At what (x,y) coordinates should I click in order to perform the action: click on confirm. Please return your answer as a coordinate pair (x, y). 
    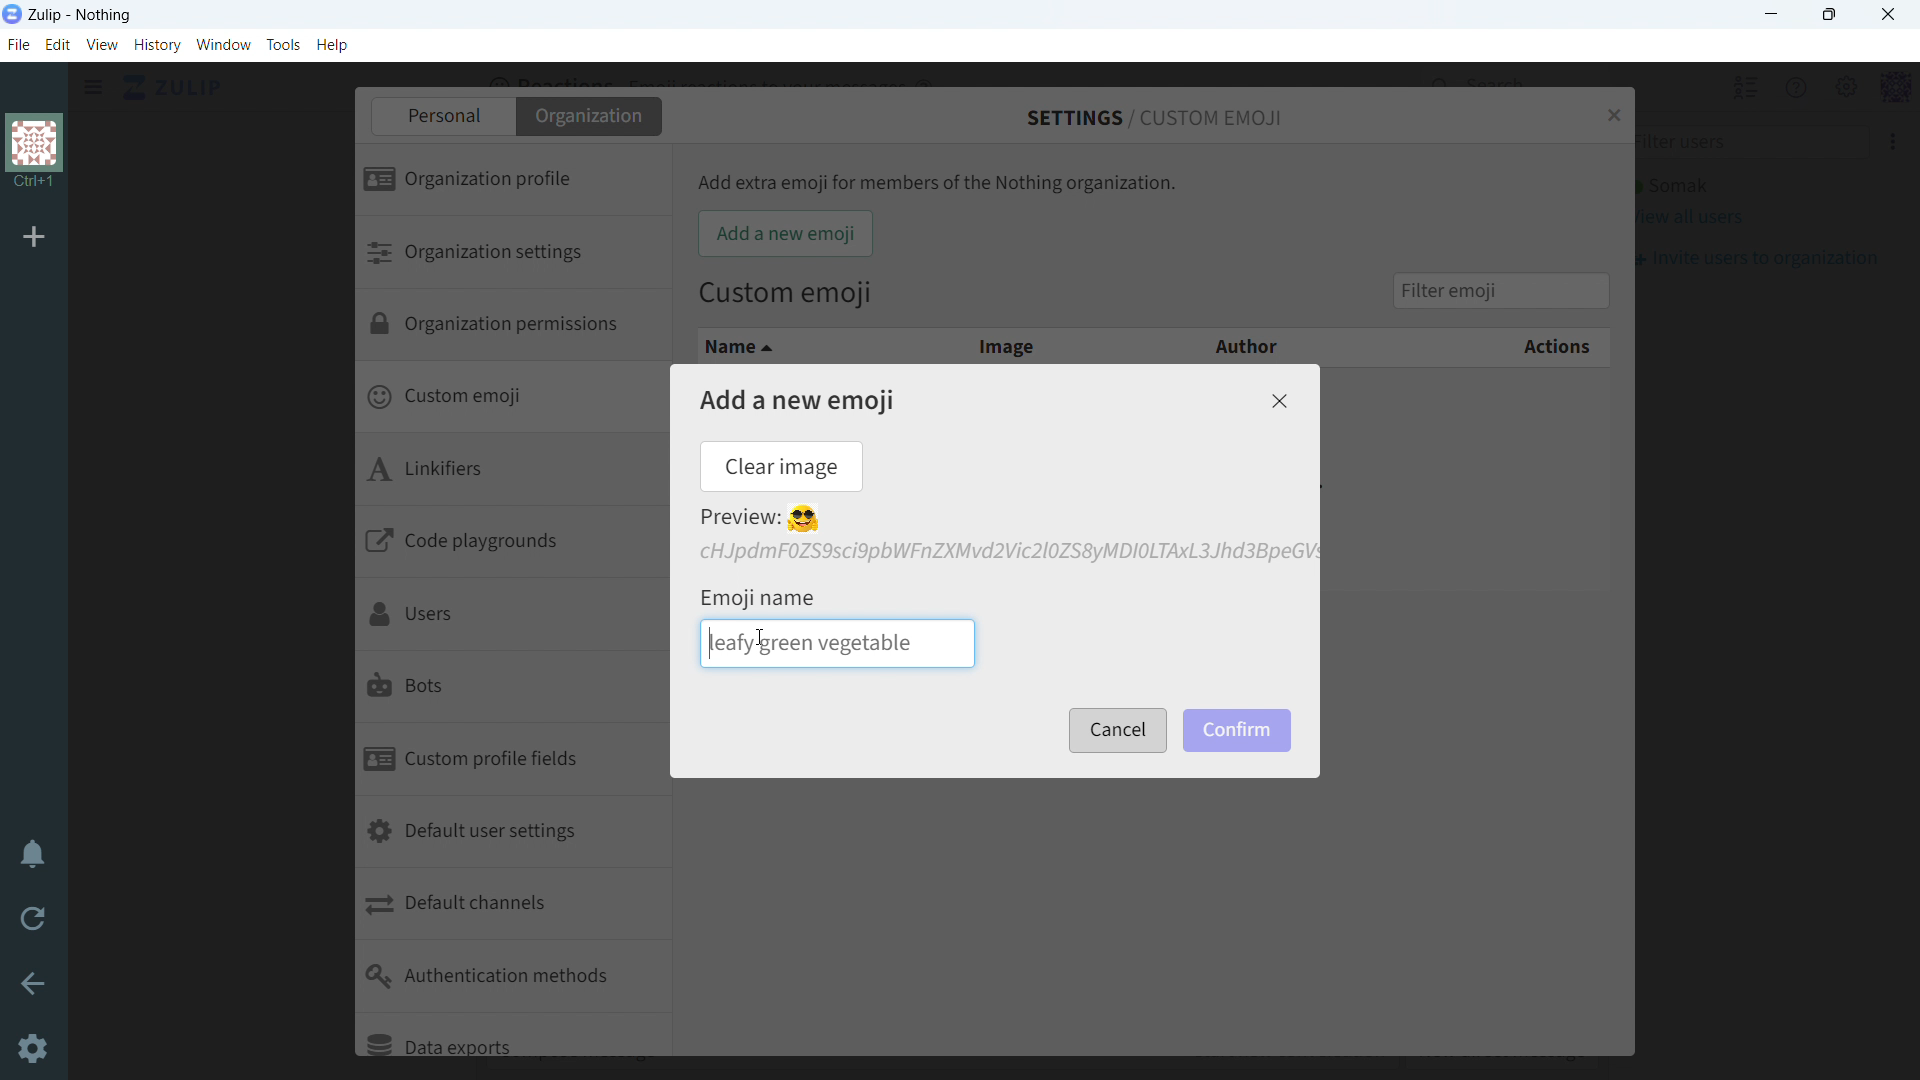
    Looking at the image, I should click on (1239, 730).